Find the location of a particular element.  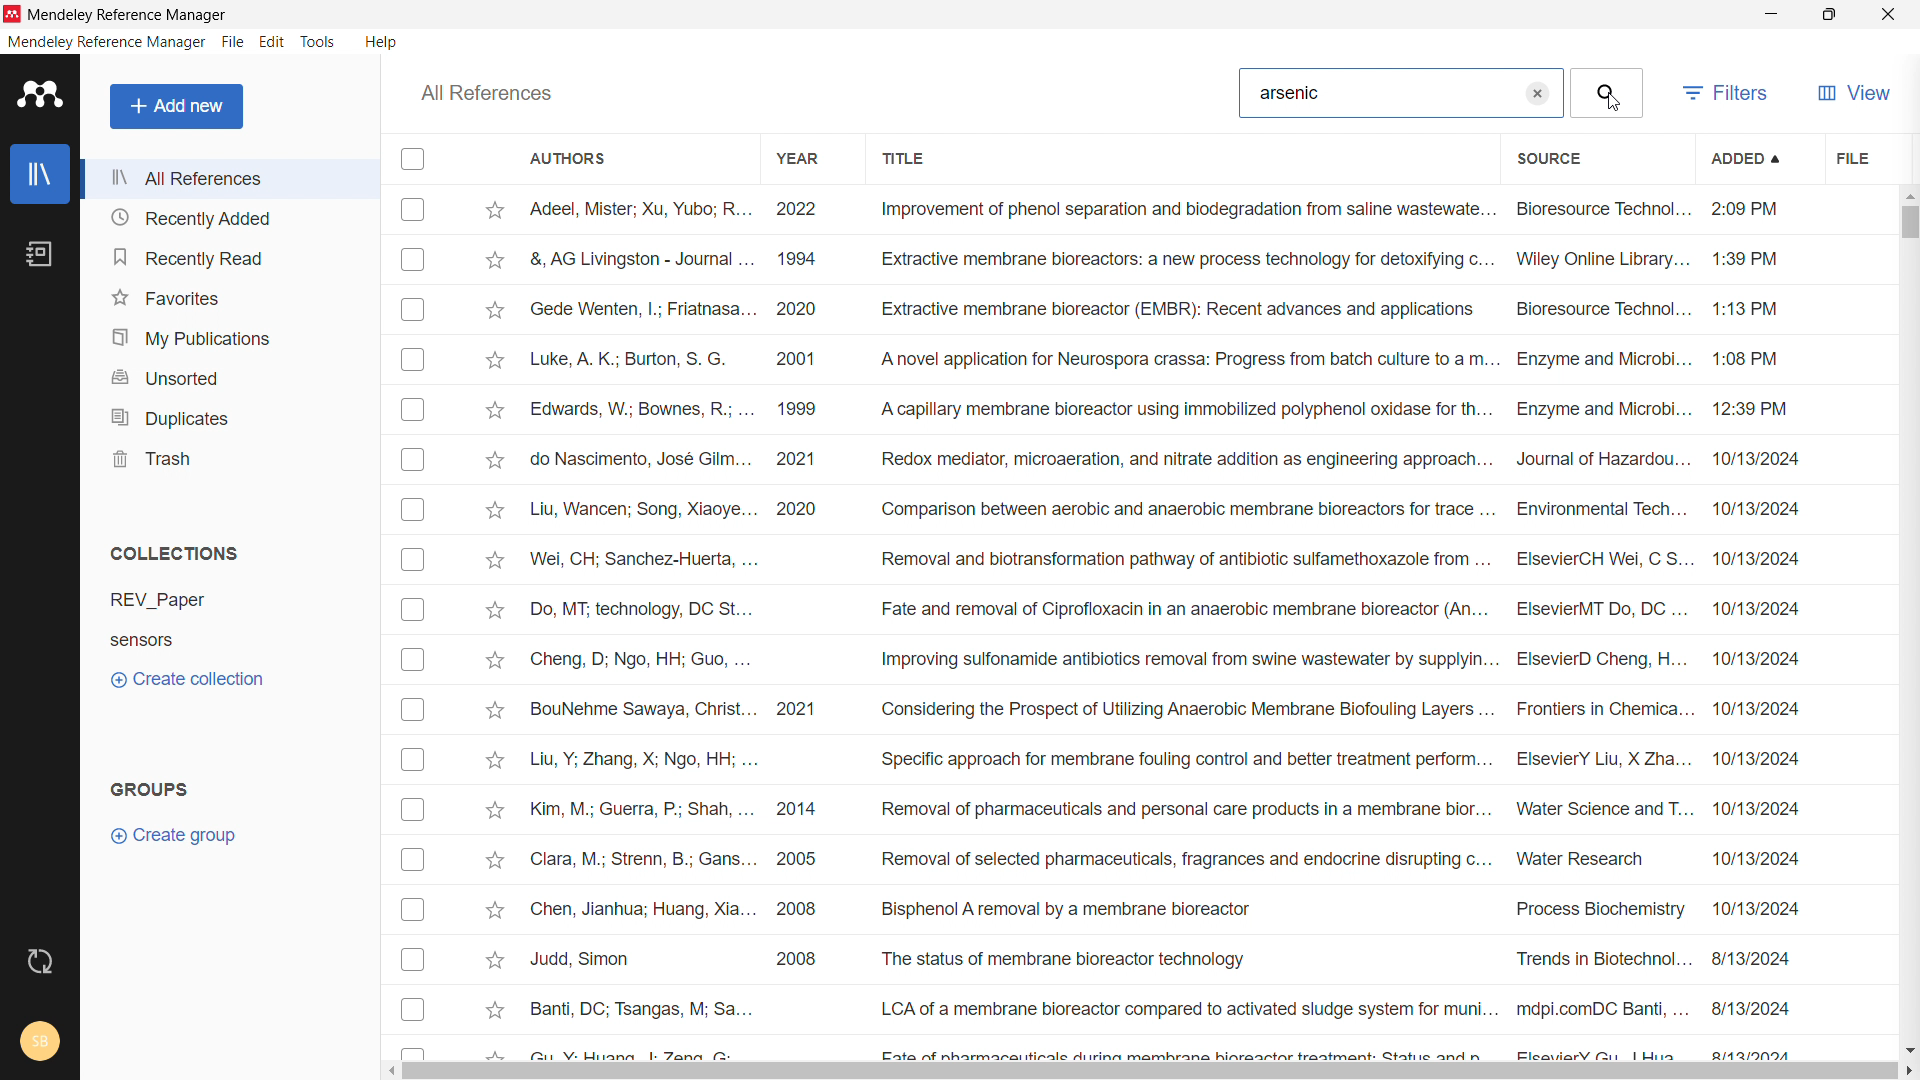

Add to favorites is located at coordinates (496, 709).